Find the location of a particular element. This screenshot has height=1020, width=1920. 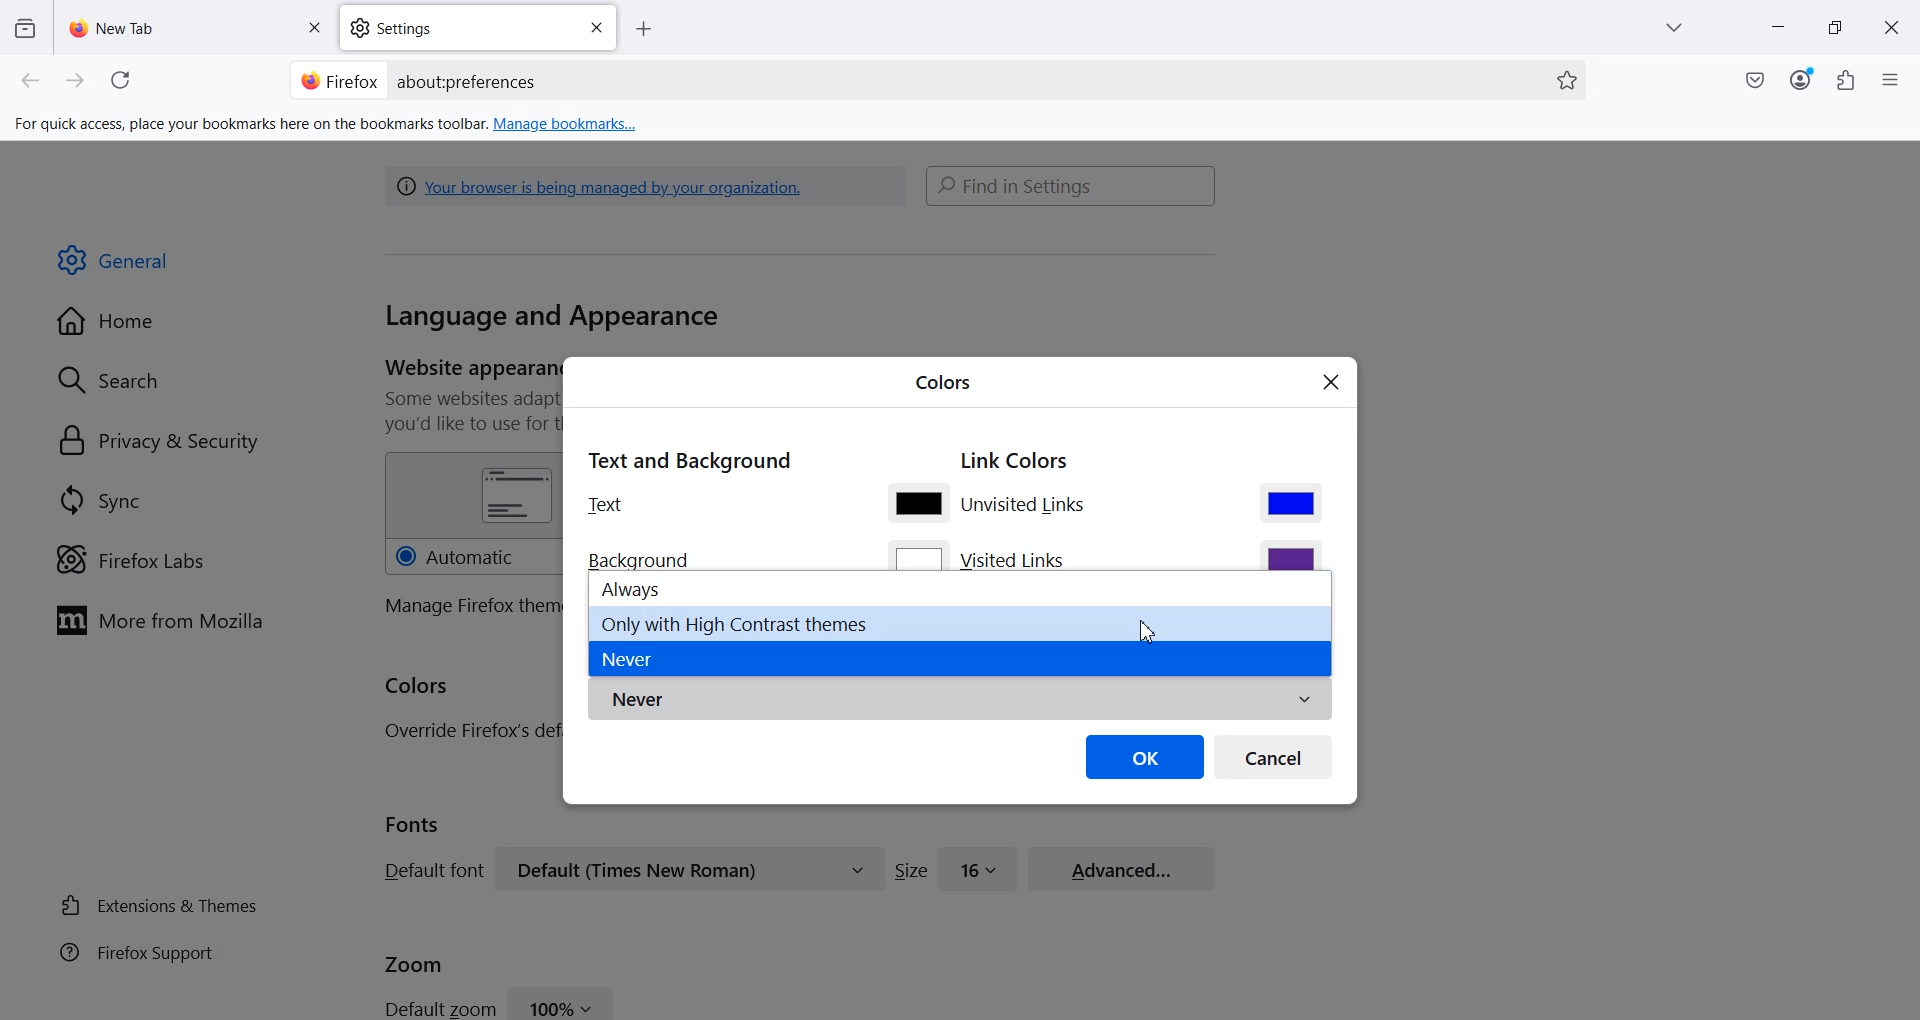

Account is located at coordinates (1801, 80).